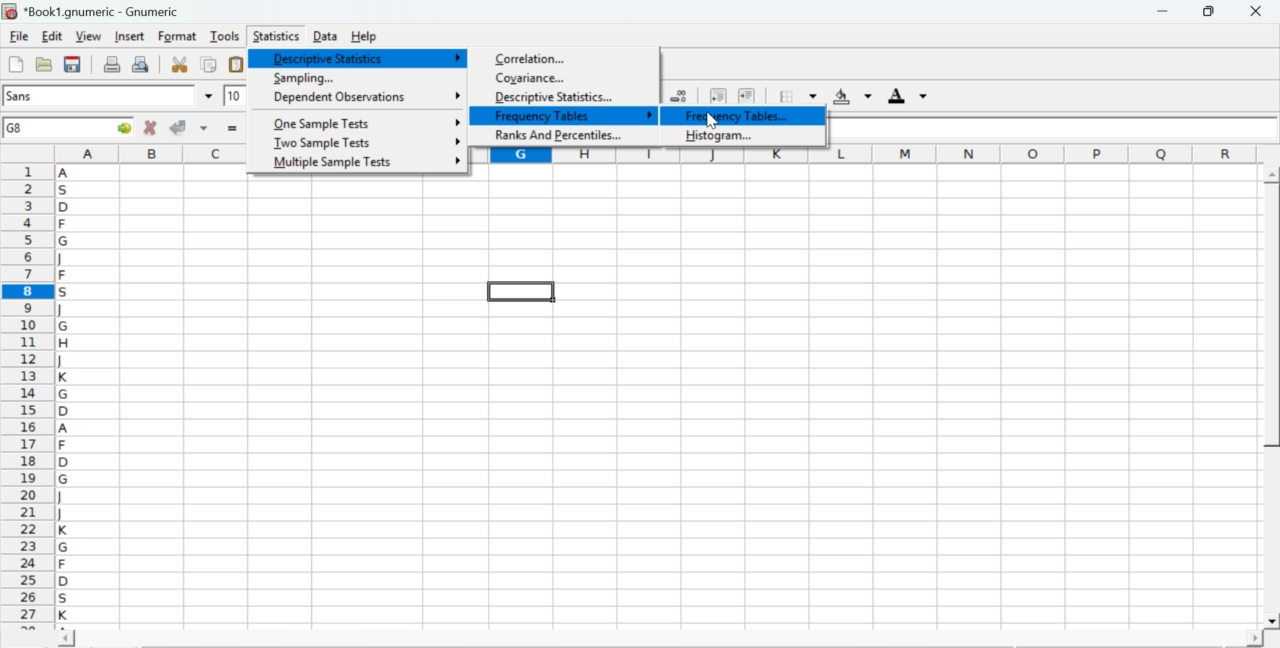 The height and width of the screenshot is (648, 1280). What do you see at coordinates (324, 124) in the screenshot?
I see `one sample tests` at bounding box center [324, 124].